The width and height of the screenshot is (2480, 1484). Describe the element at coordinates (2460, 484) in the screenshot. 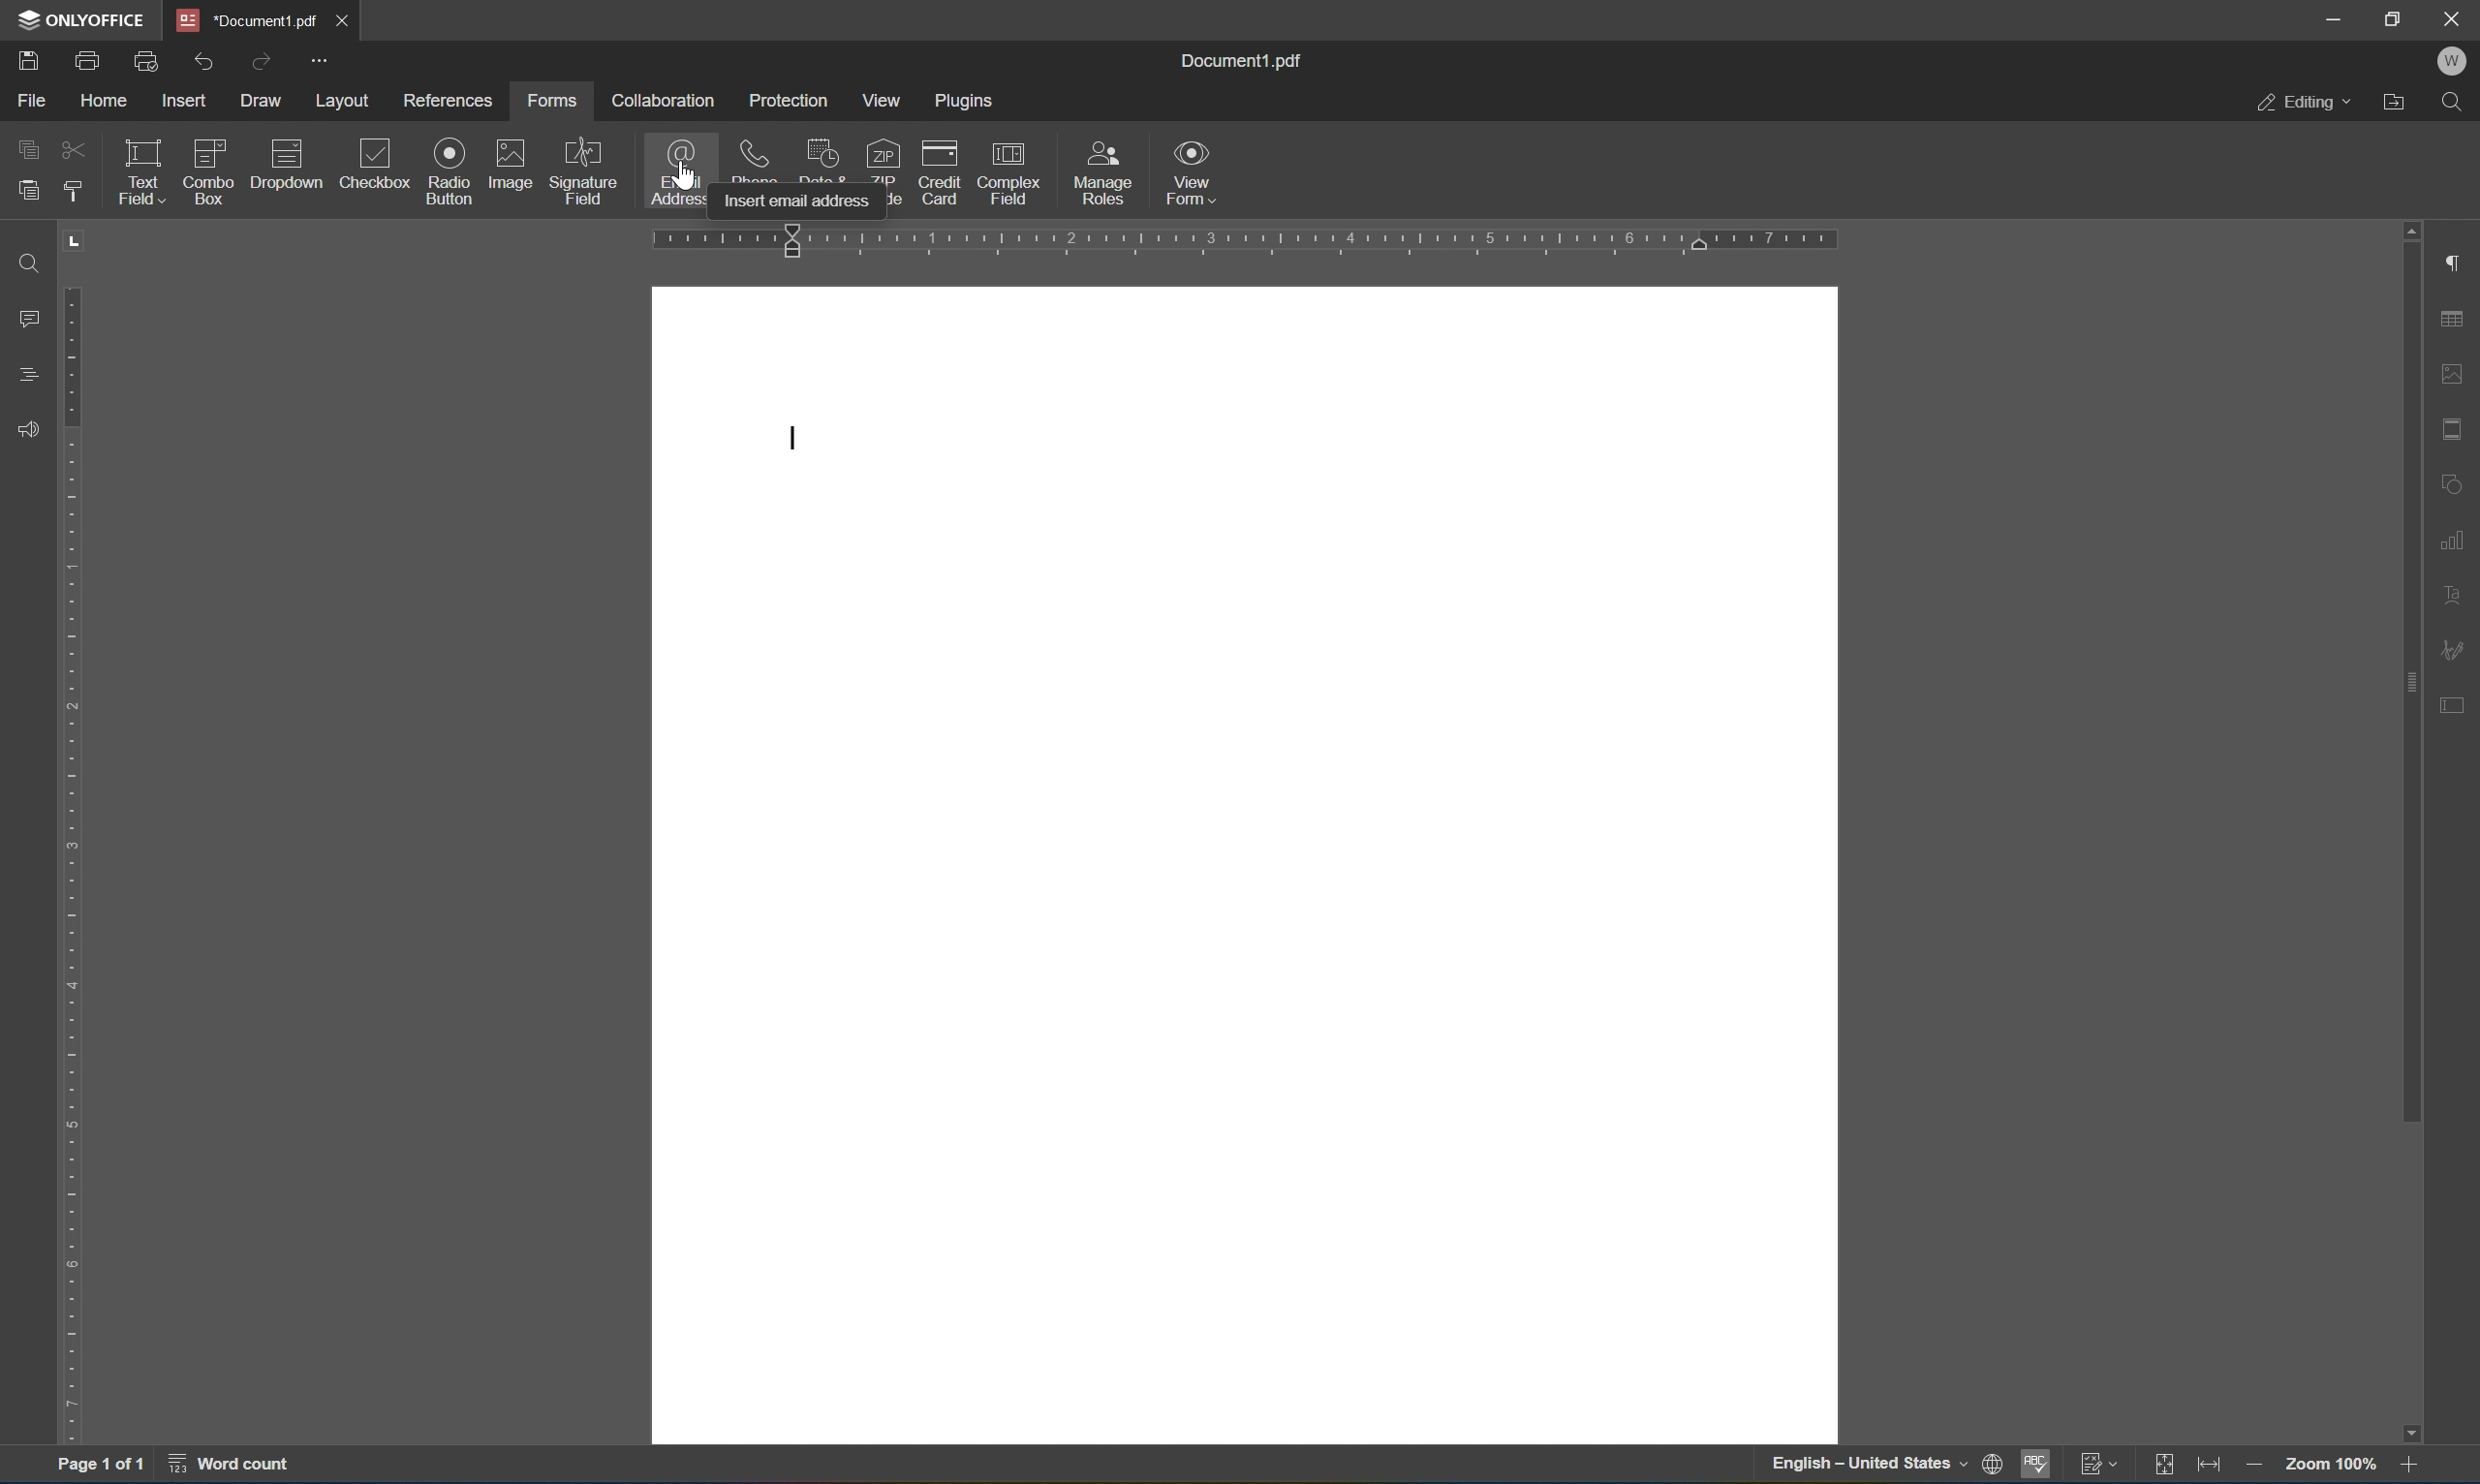

I see `shape settings` at that location.